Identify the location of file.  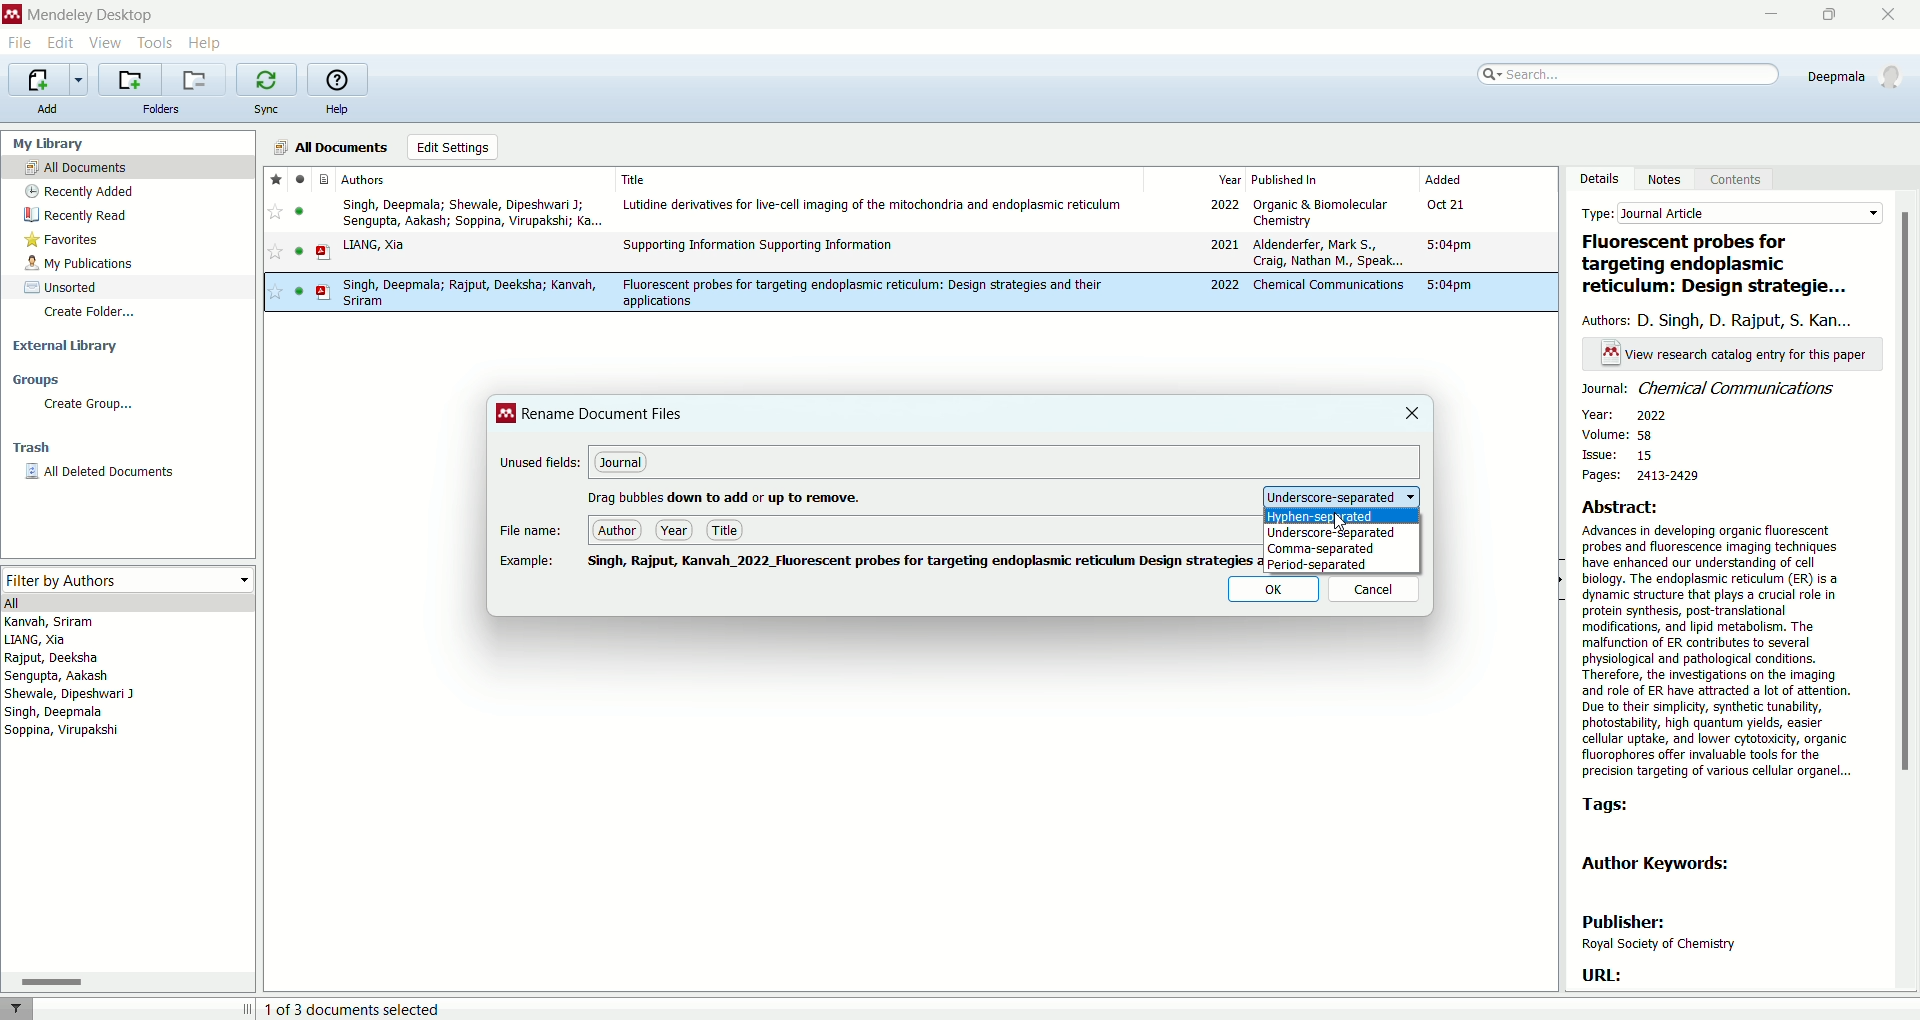
(21, 43).